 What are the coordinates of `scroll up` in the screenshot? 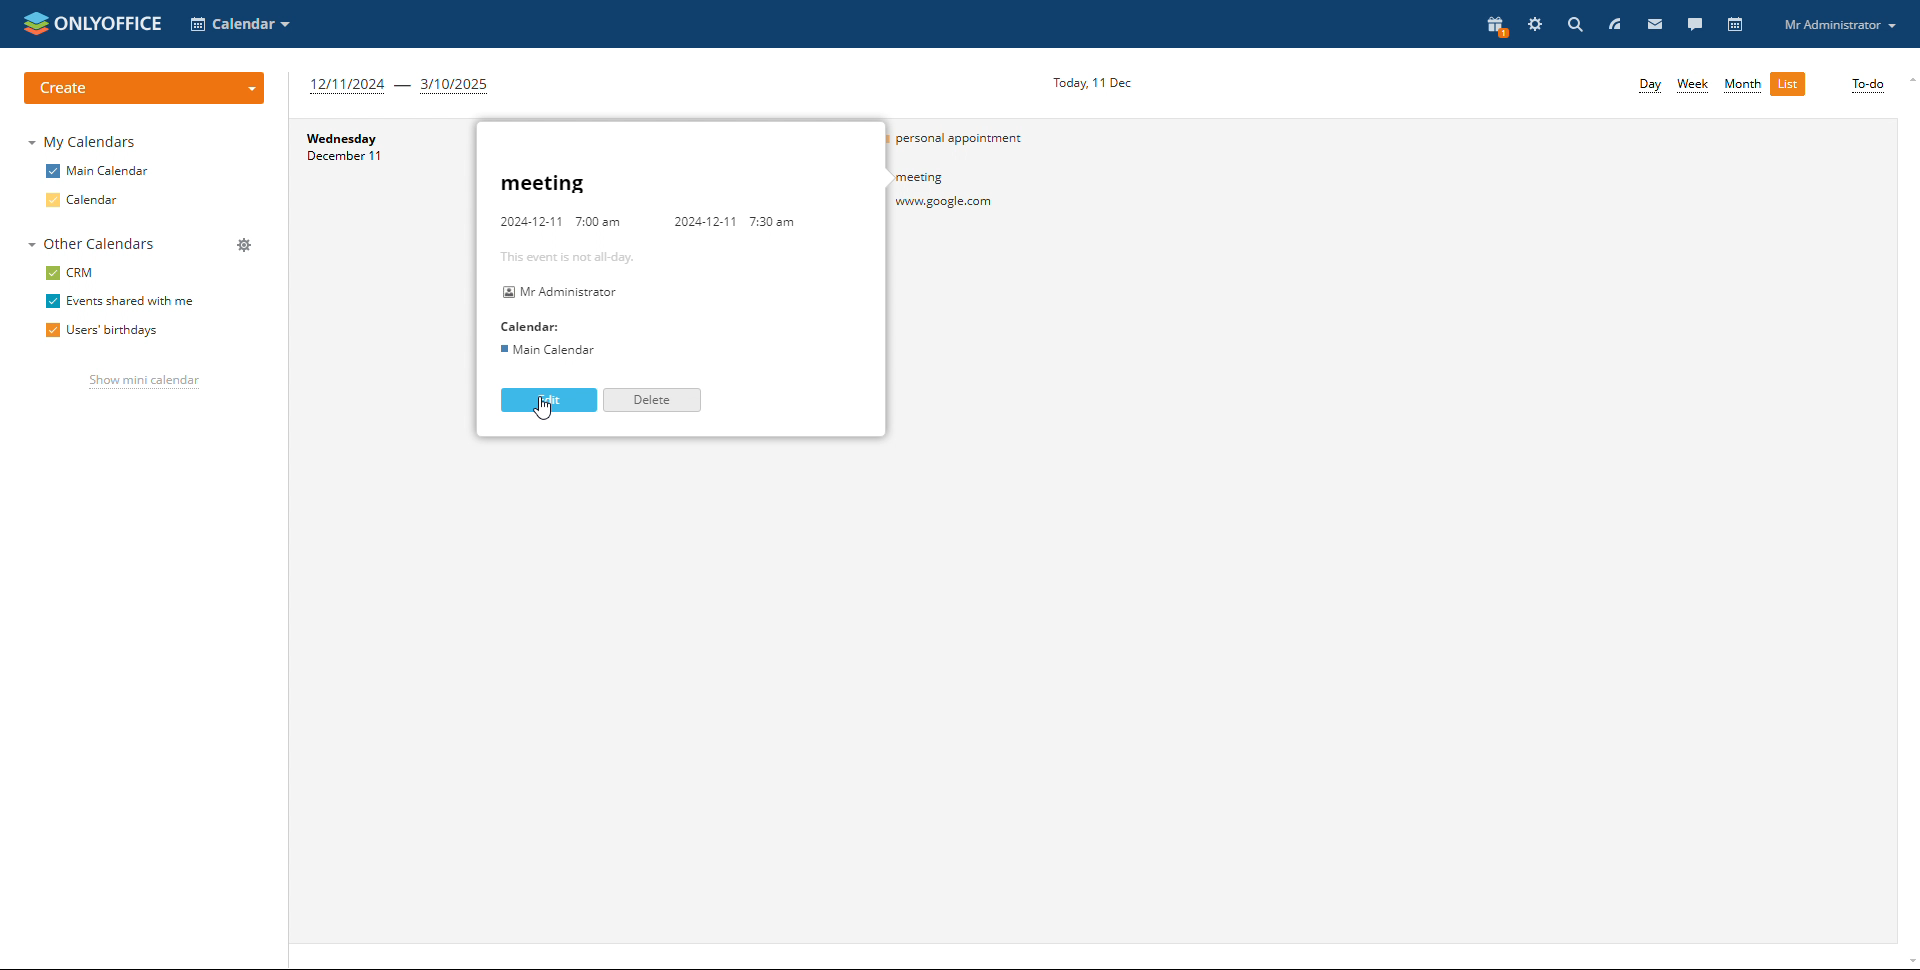 It's located at (1908, 76).